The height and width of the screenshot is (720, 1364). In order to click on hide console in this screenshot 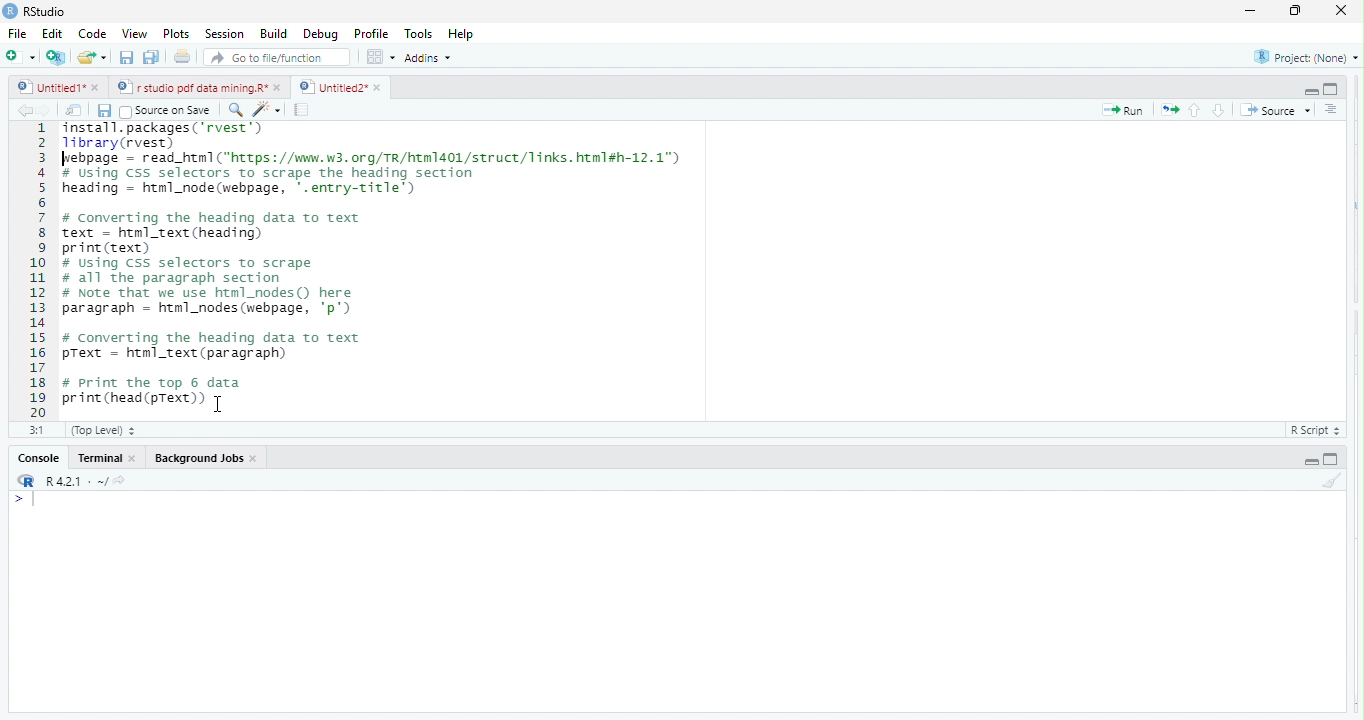, I will do `click(1329, 459)`.